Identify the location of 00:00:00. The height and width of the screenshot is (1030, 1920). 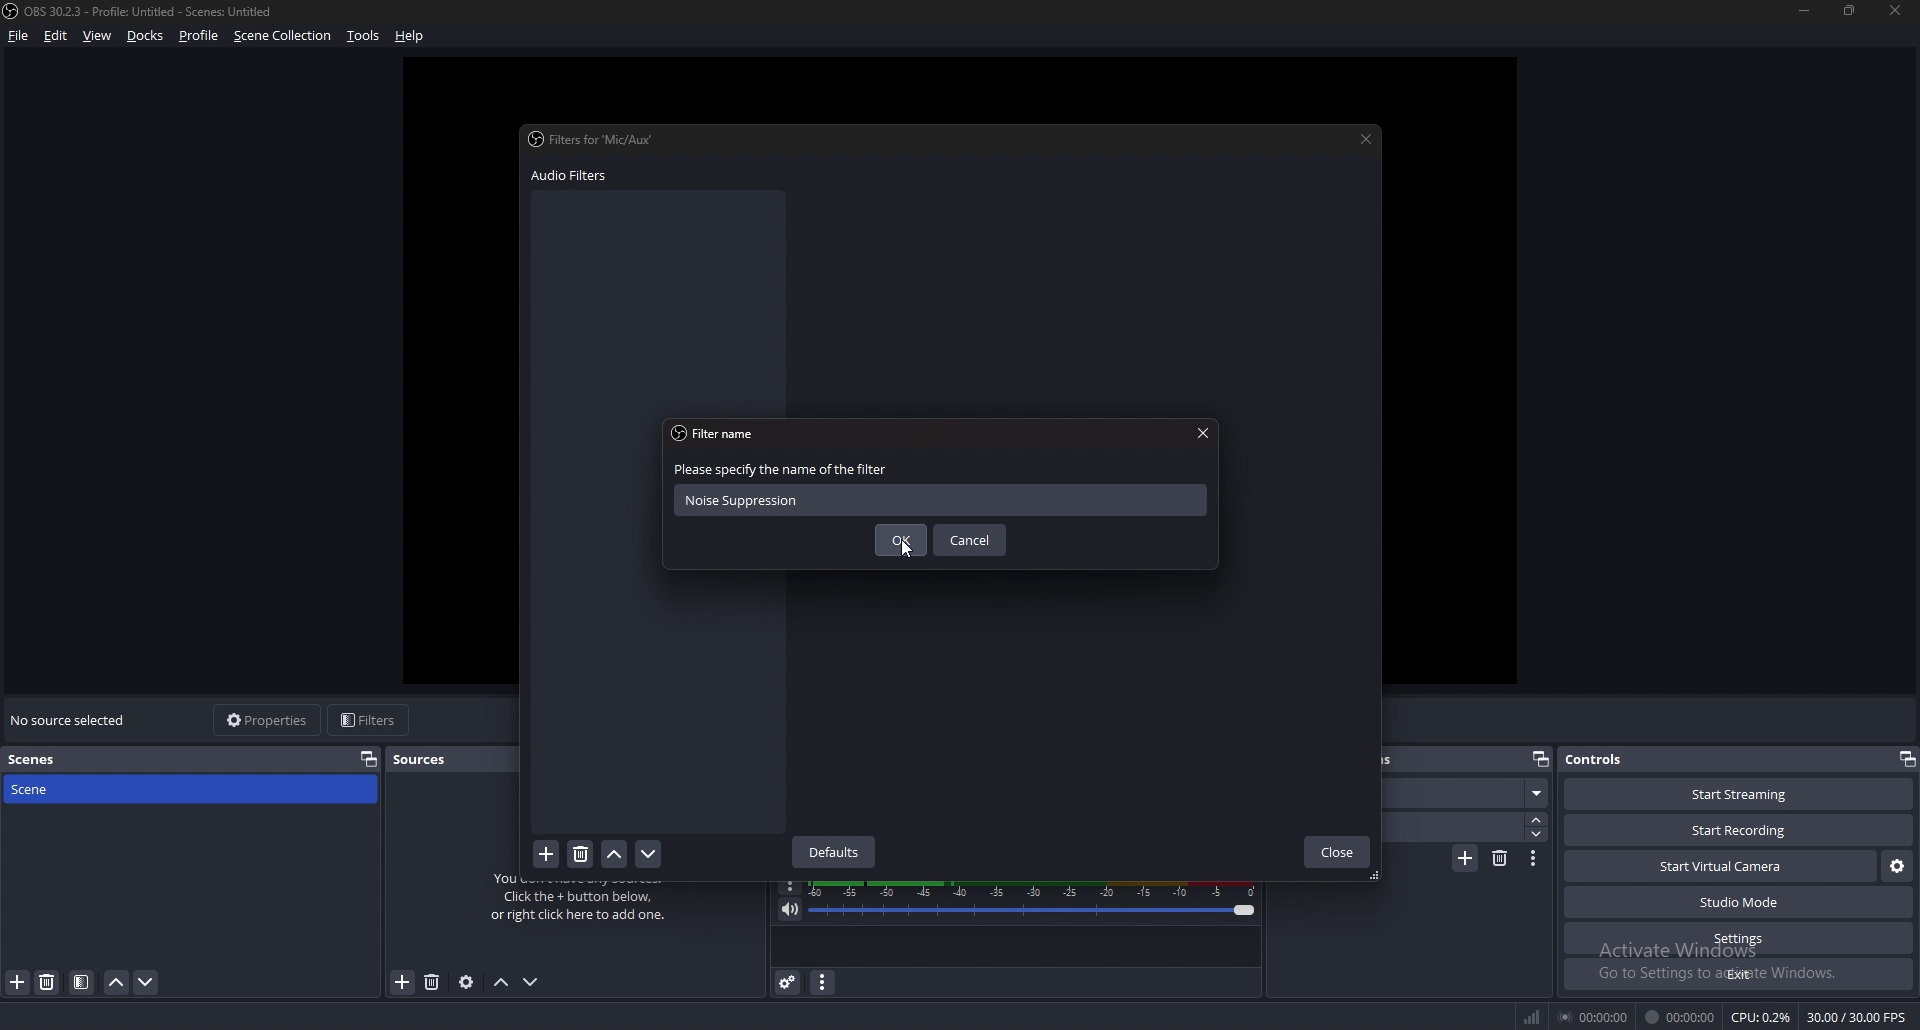
(1593, 1015).